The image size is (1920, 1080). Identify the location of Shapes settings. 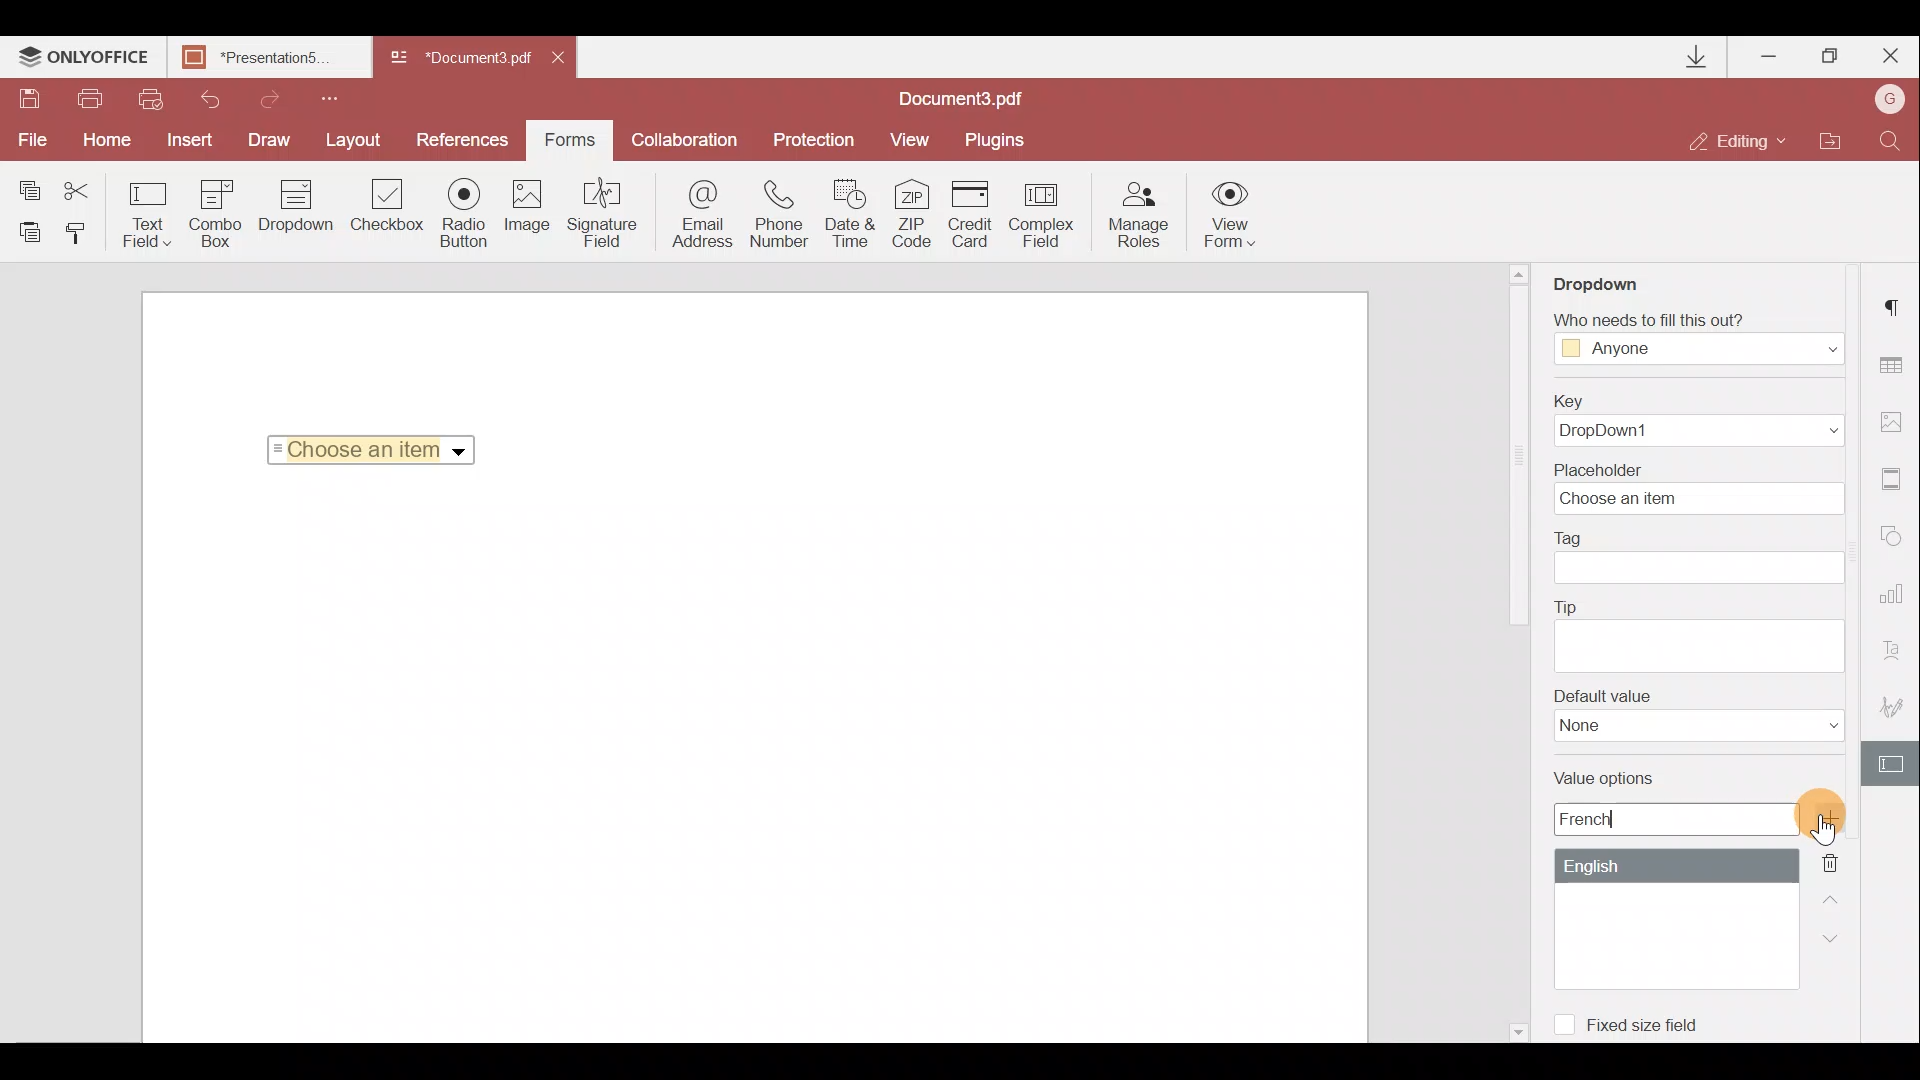
(1895, 540).